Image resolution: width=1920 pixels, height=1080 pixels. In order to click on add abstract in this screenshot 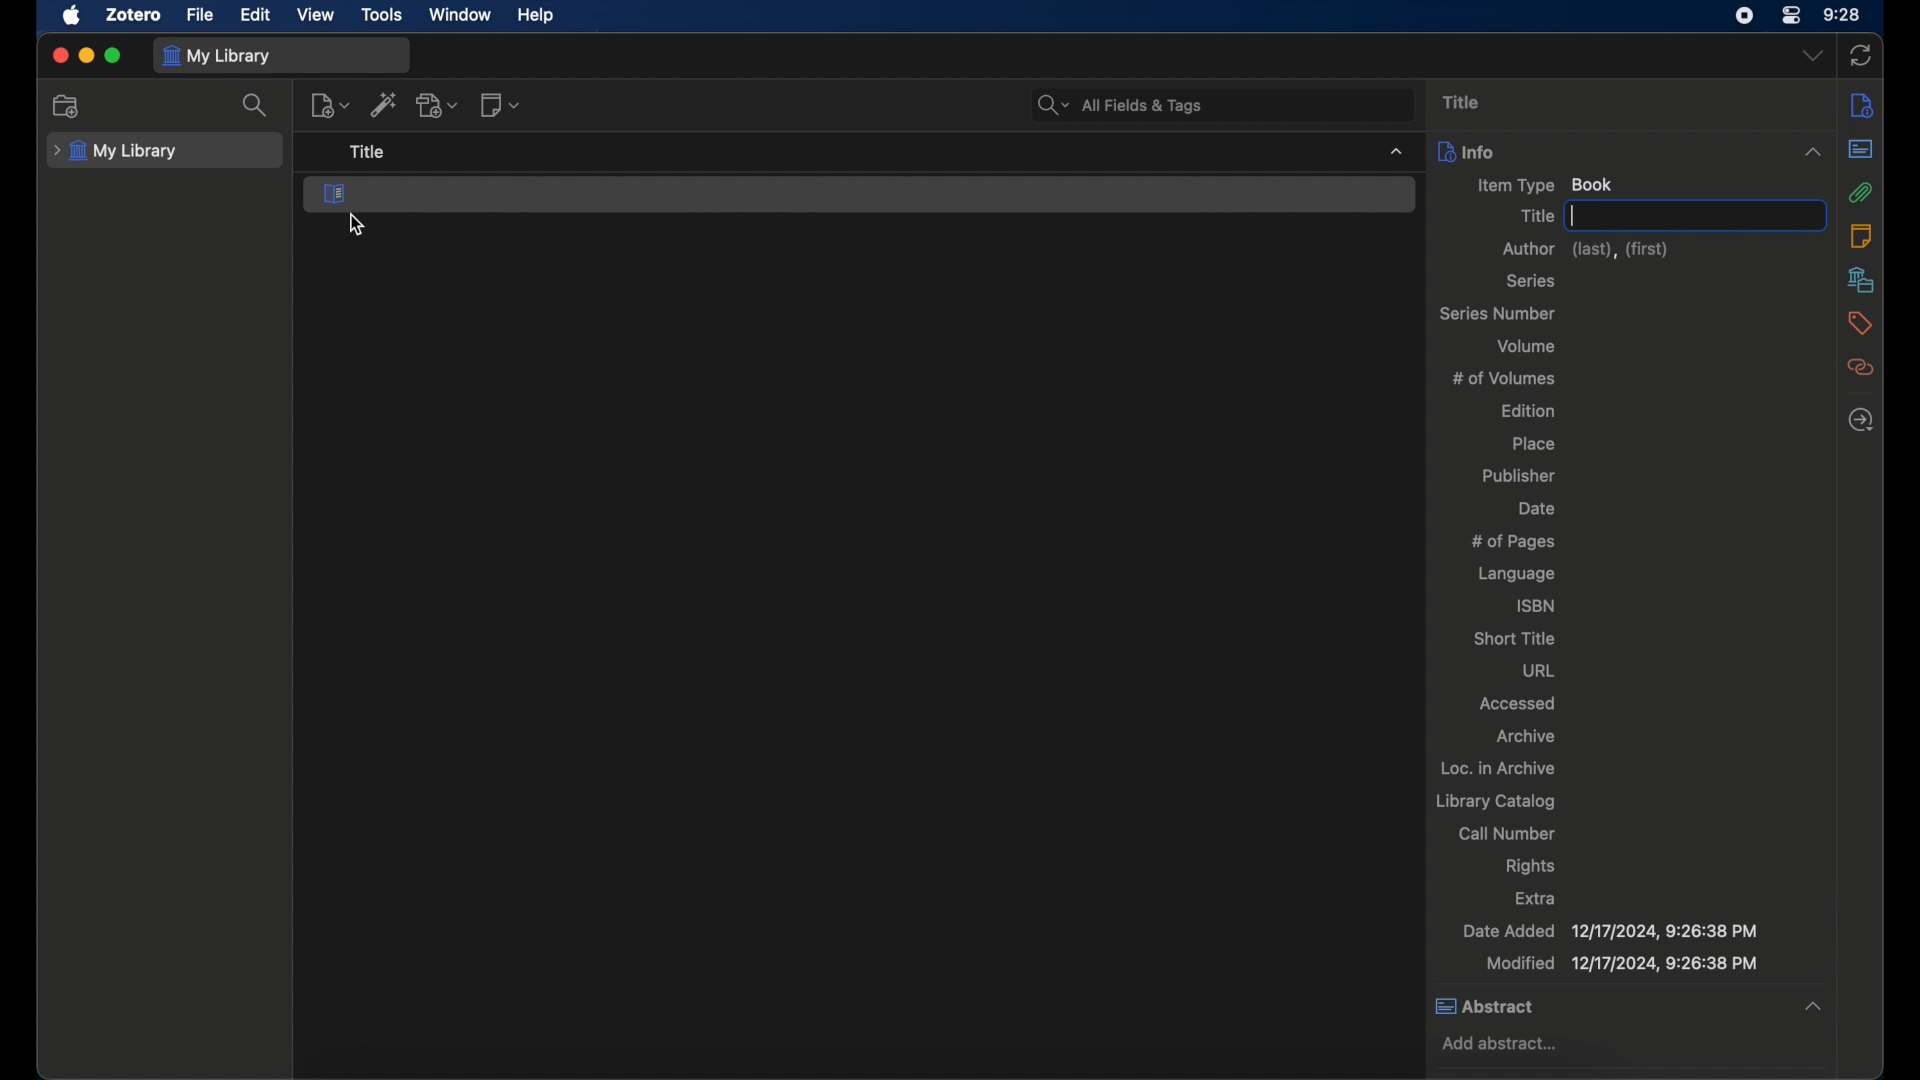, I will do `click(1504, 1045)`.